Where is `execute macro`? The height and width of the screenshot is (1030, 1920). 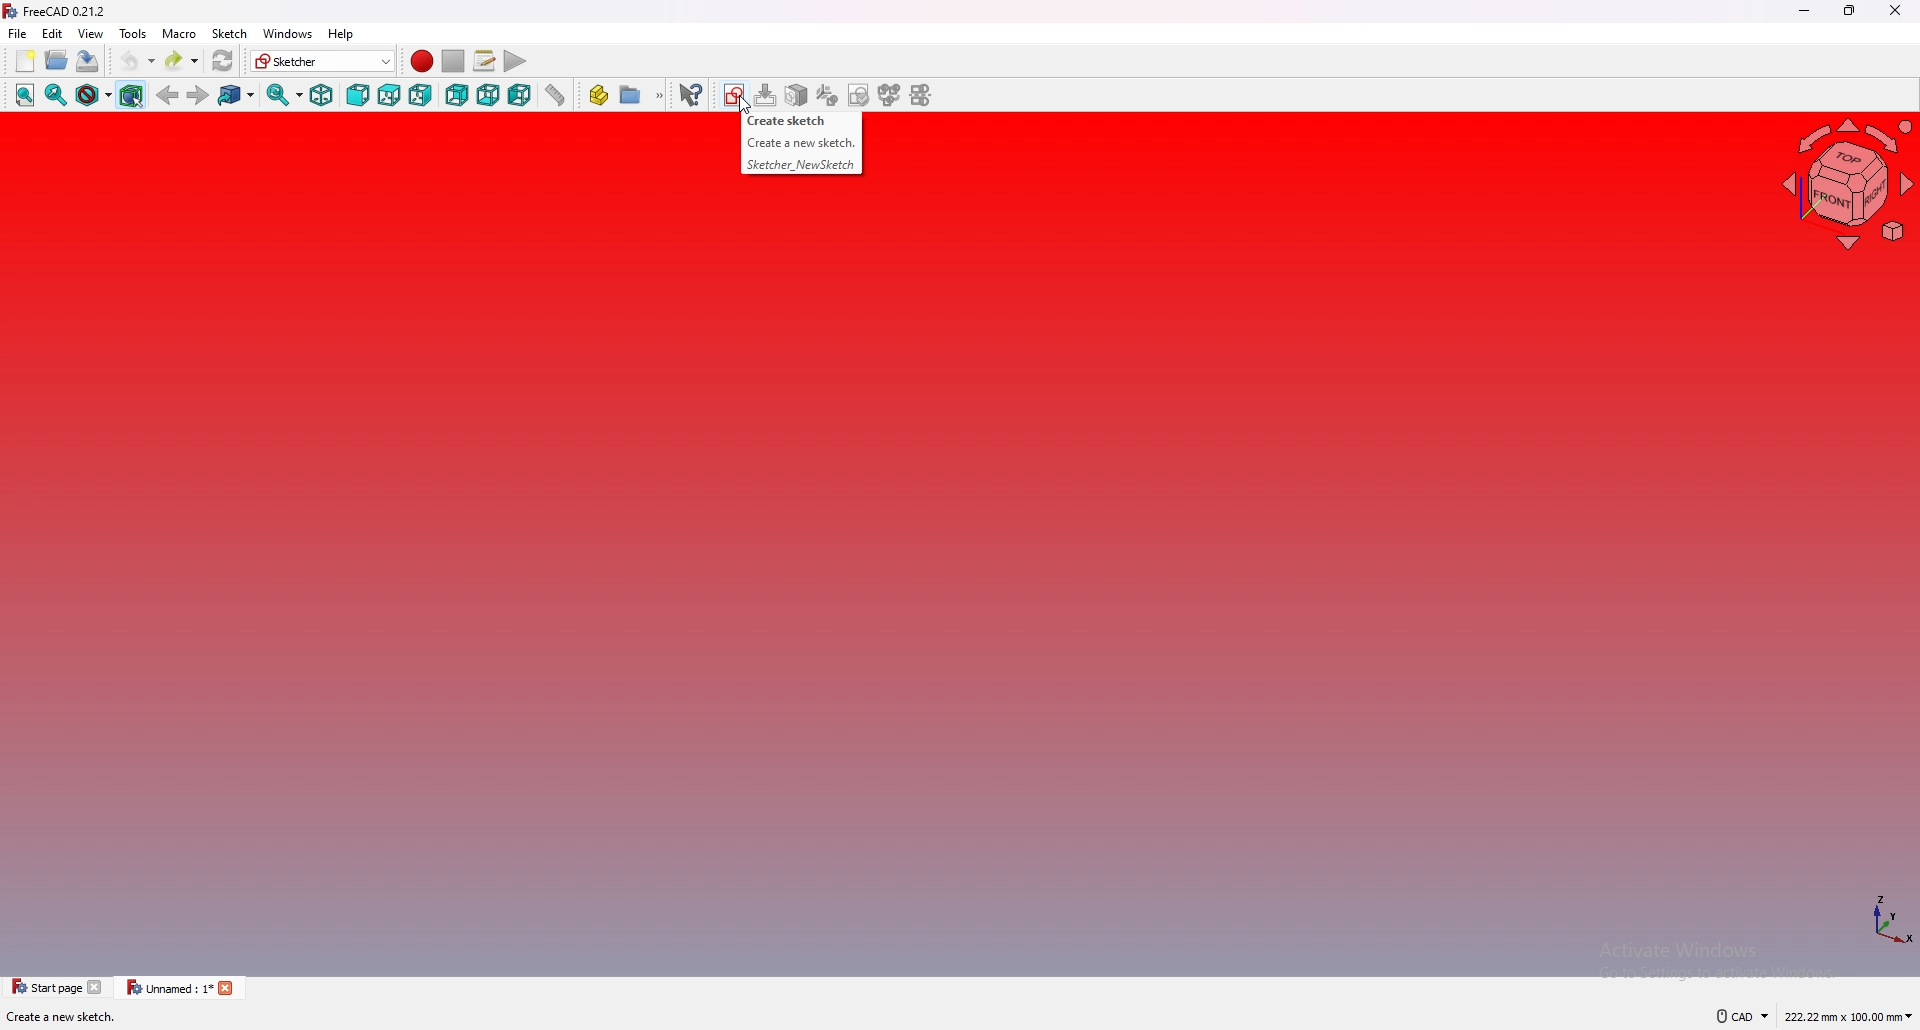 execute macro is located at coordinates (516, 61).